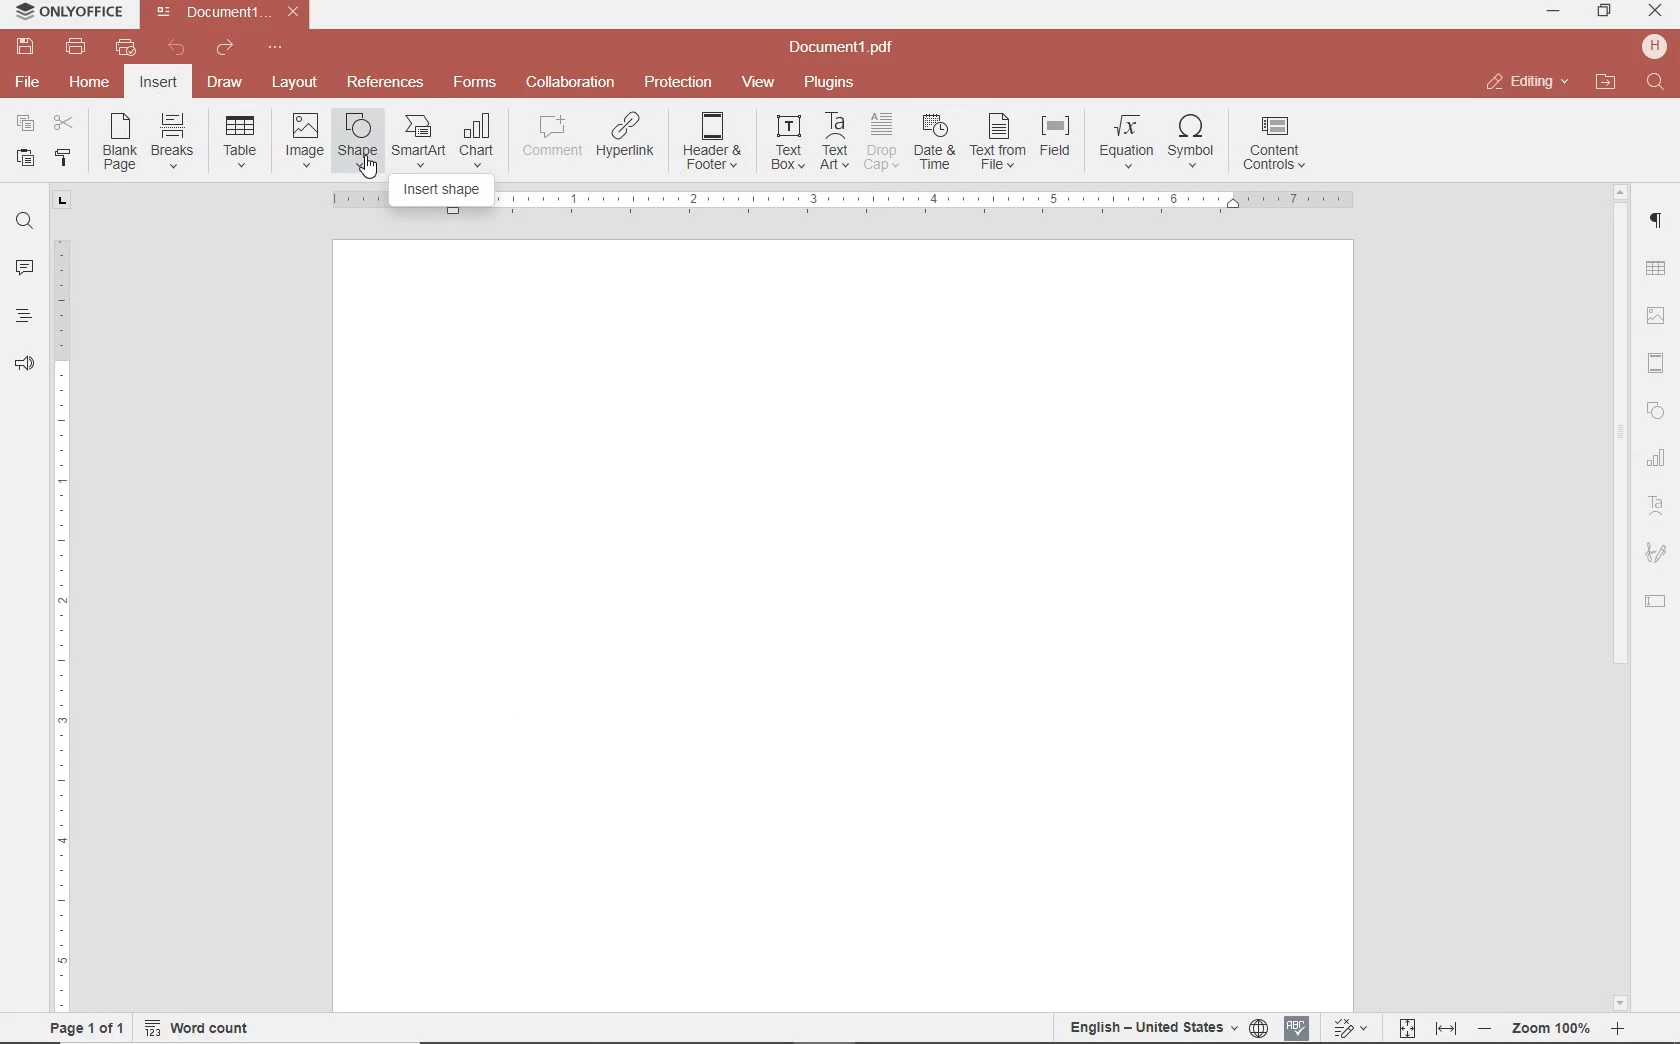 The width and height of the screenshot is (1680, 1044). Describe the element at coordinates (24, 219) in the screenshot. I see `find` at that location.